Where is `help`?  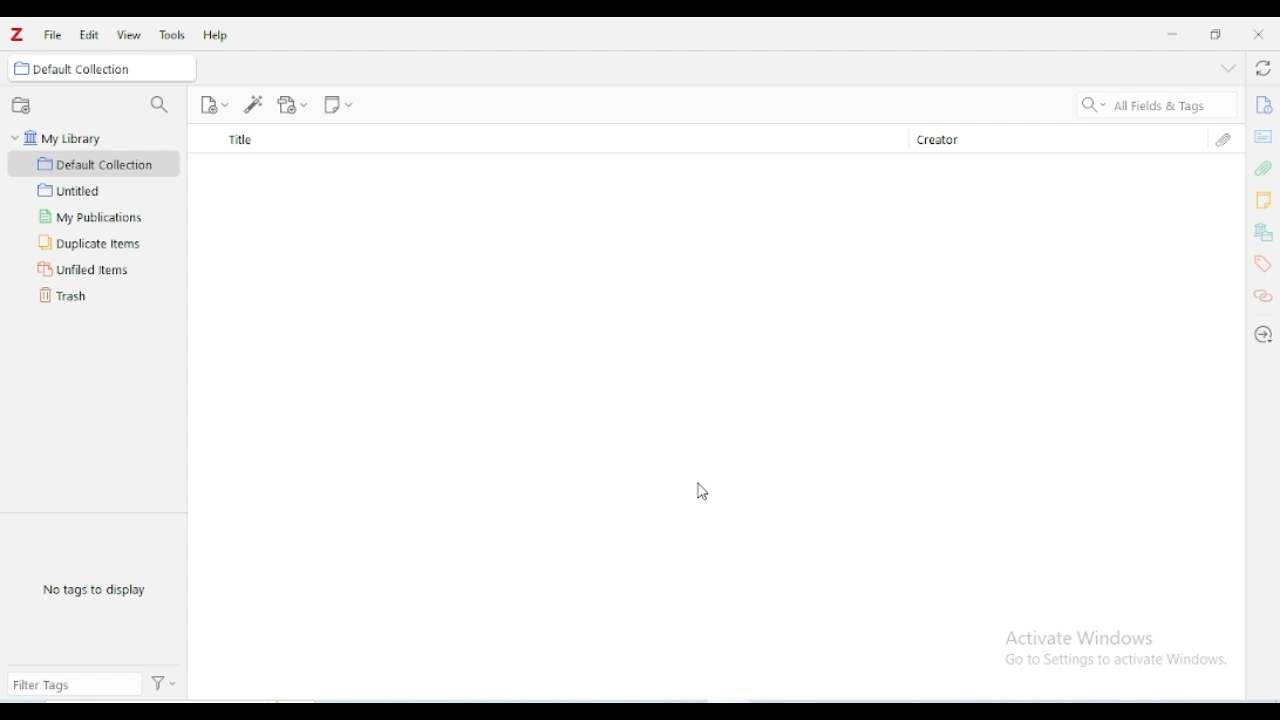 help is located at coordinates (214, 35).